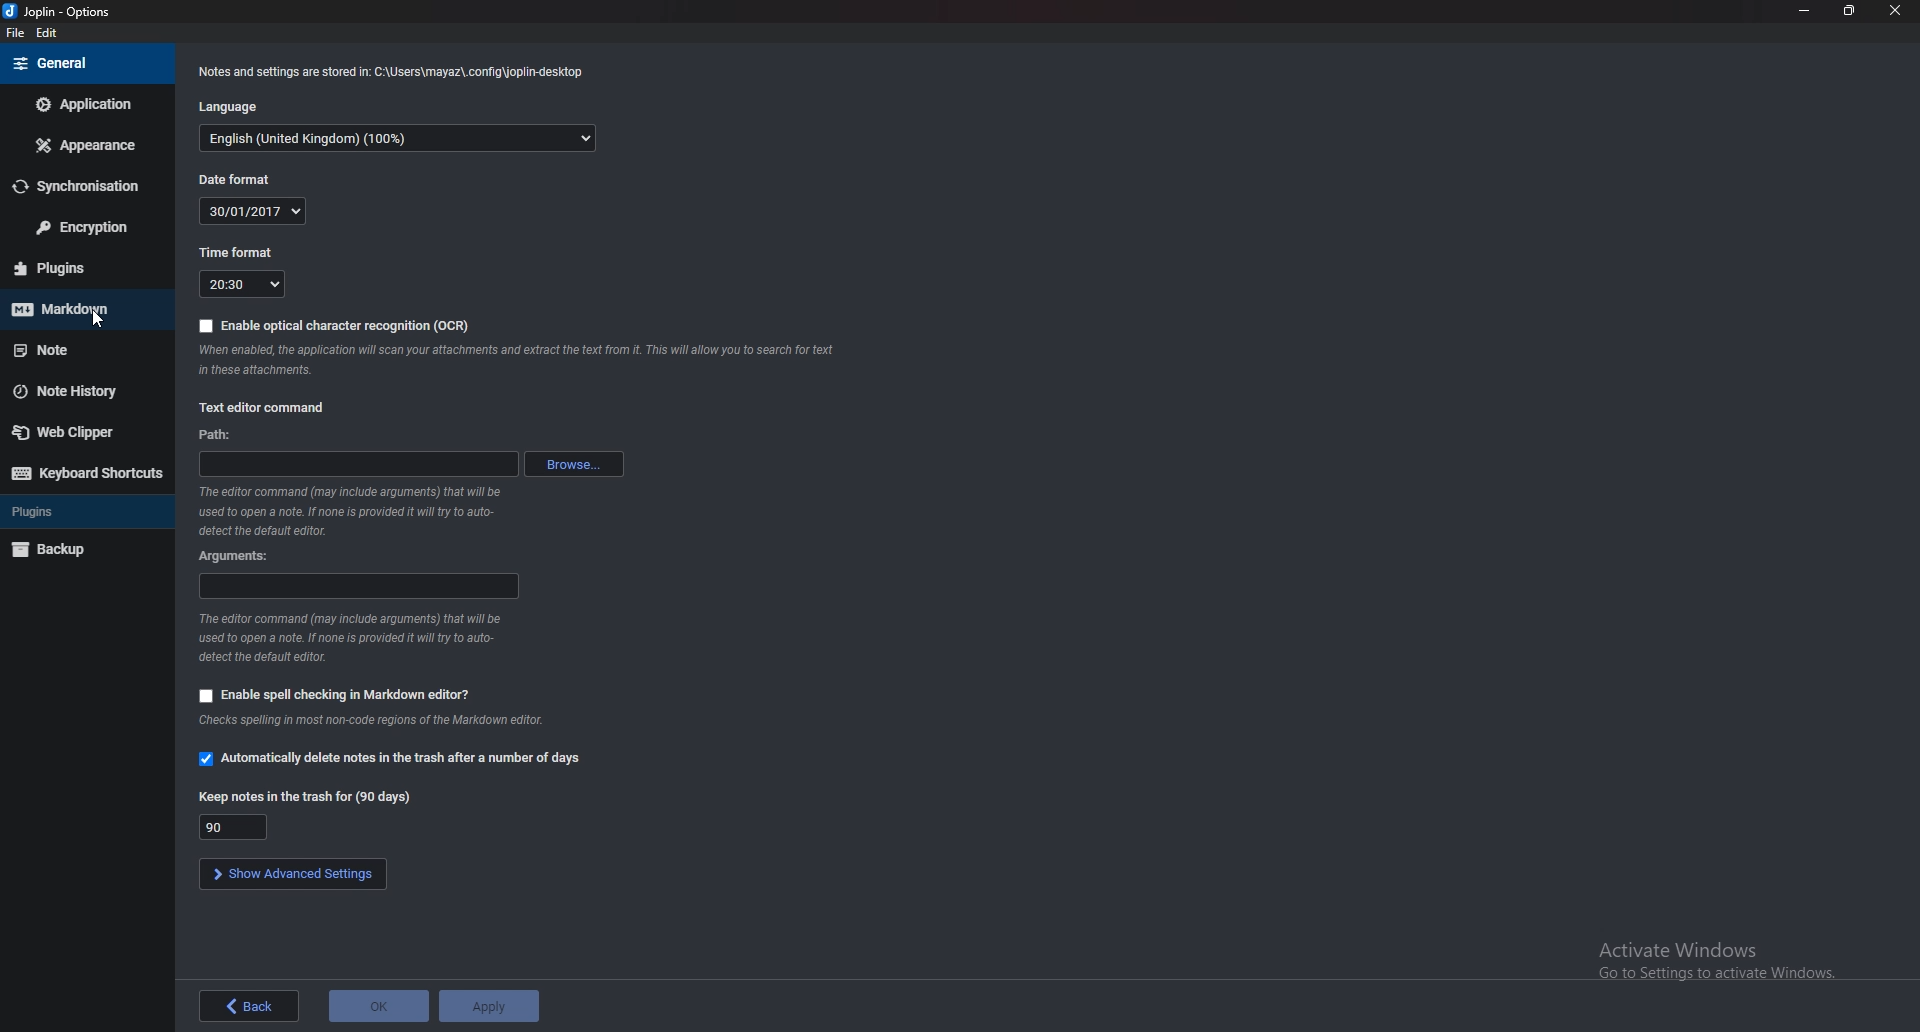 The height and width of the screenshot is (1032, 1920). I want to click on plugins, so click(78, 267).